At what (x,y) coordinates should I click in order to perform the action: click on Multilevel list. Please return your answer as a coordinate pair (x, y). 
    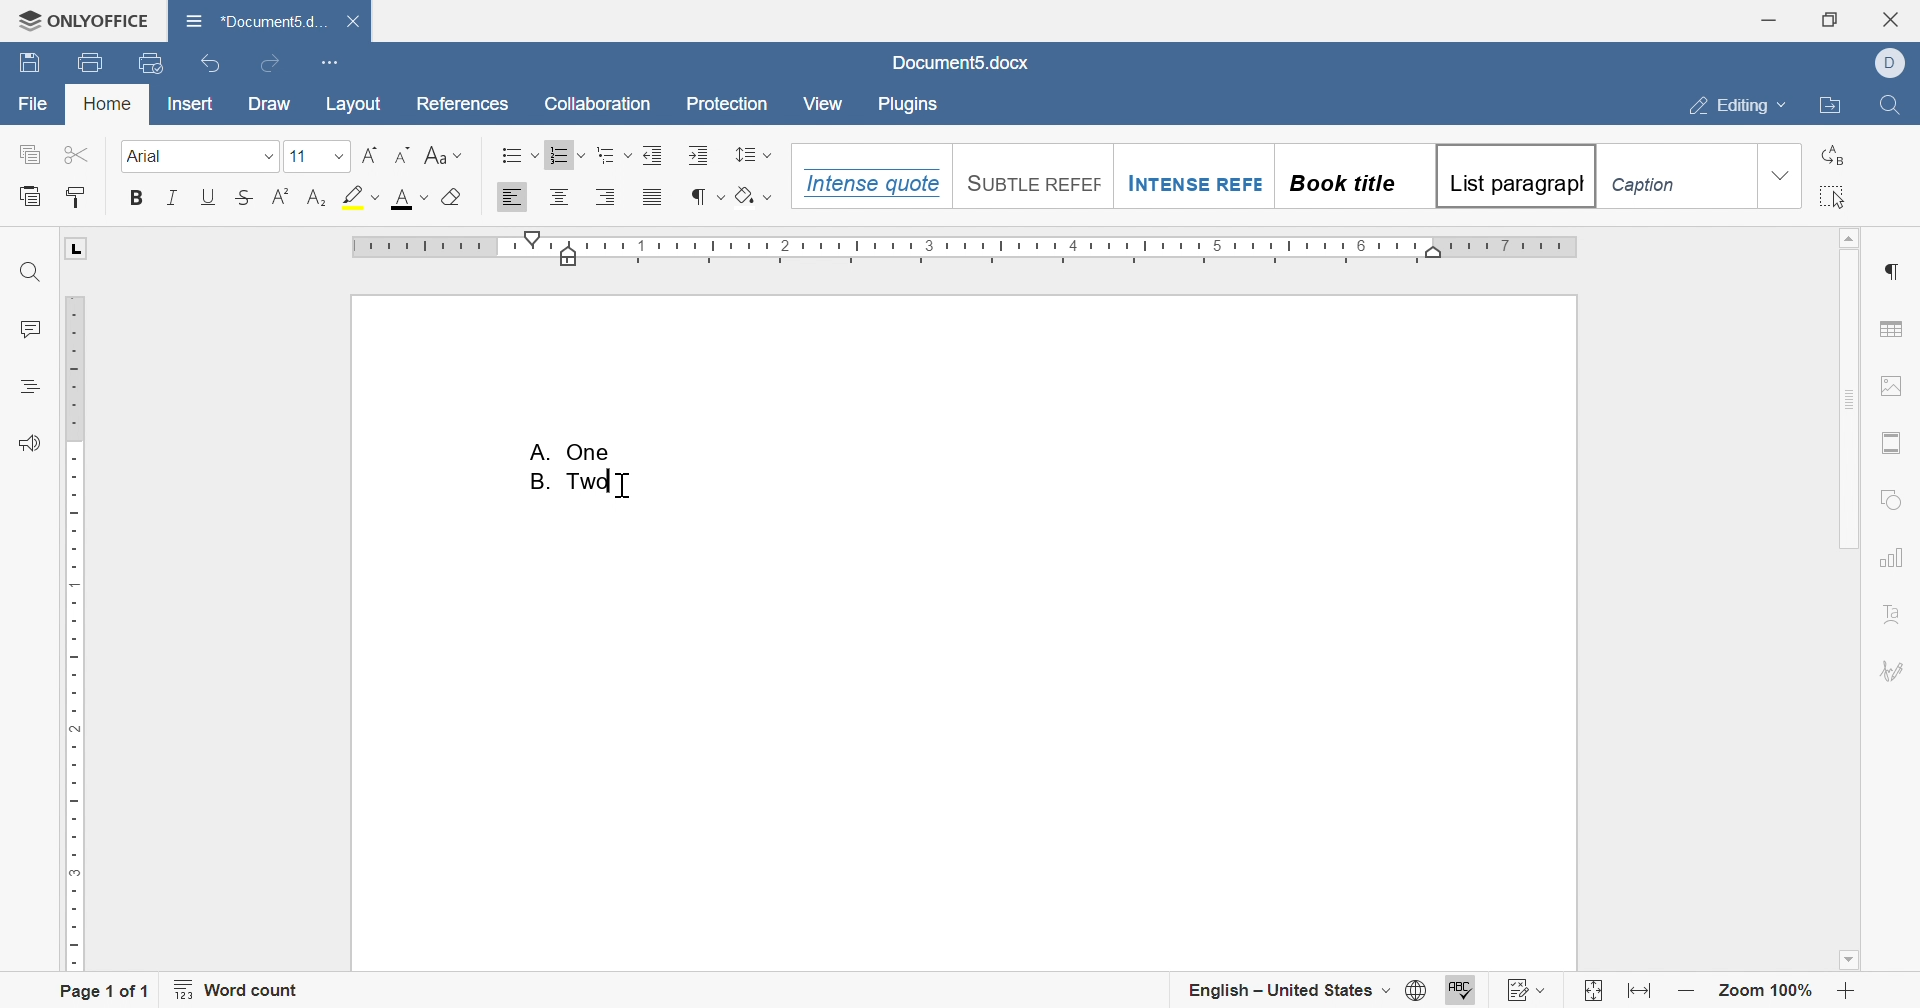
    Looking at the image, I should click on (612, 155).